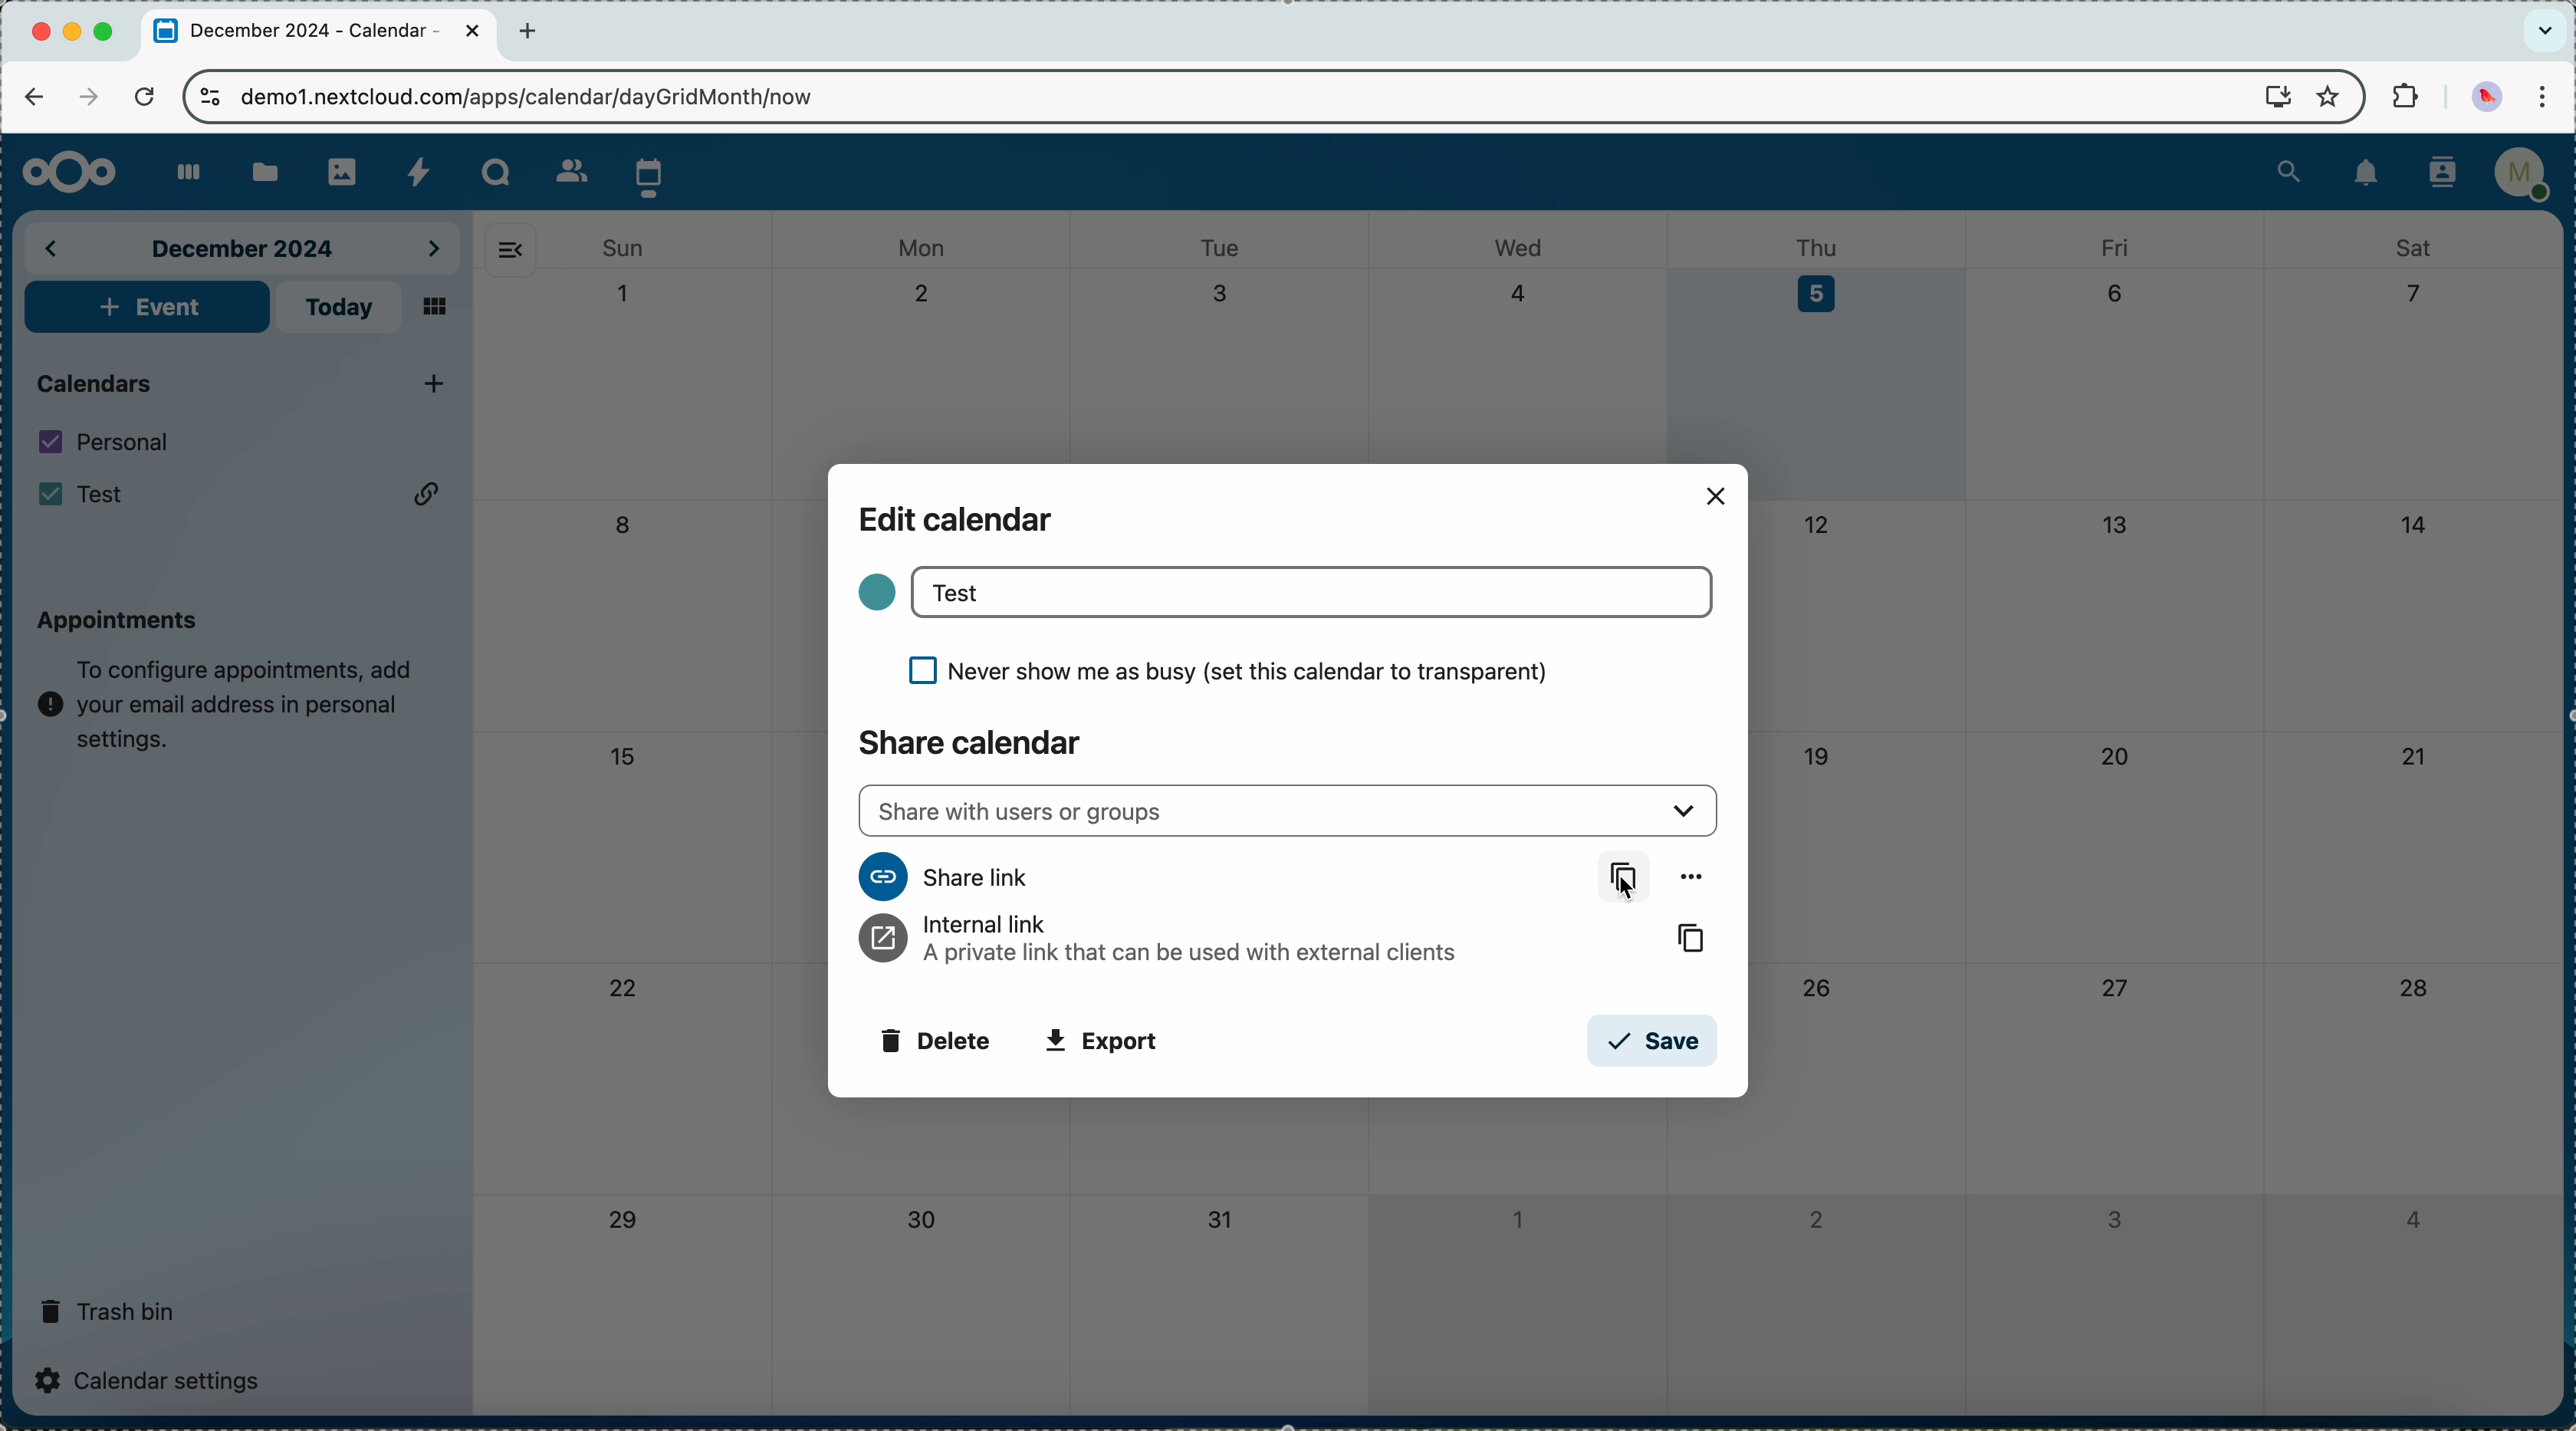 The width and height of the screenshot is (2576, 1431). Describe the element at coordinates (341, 166) in the screenshot. I see `photos` at that location.